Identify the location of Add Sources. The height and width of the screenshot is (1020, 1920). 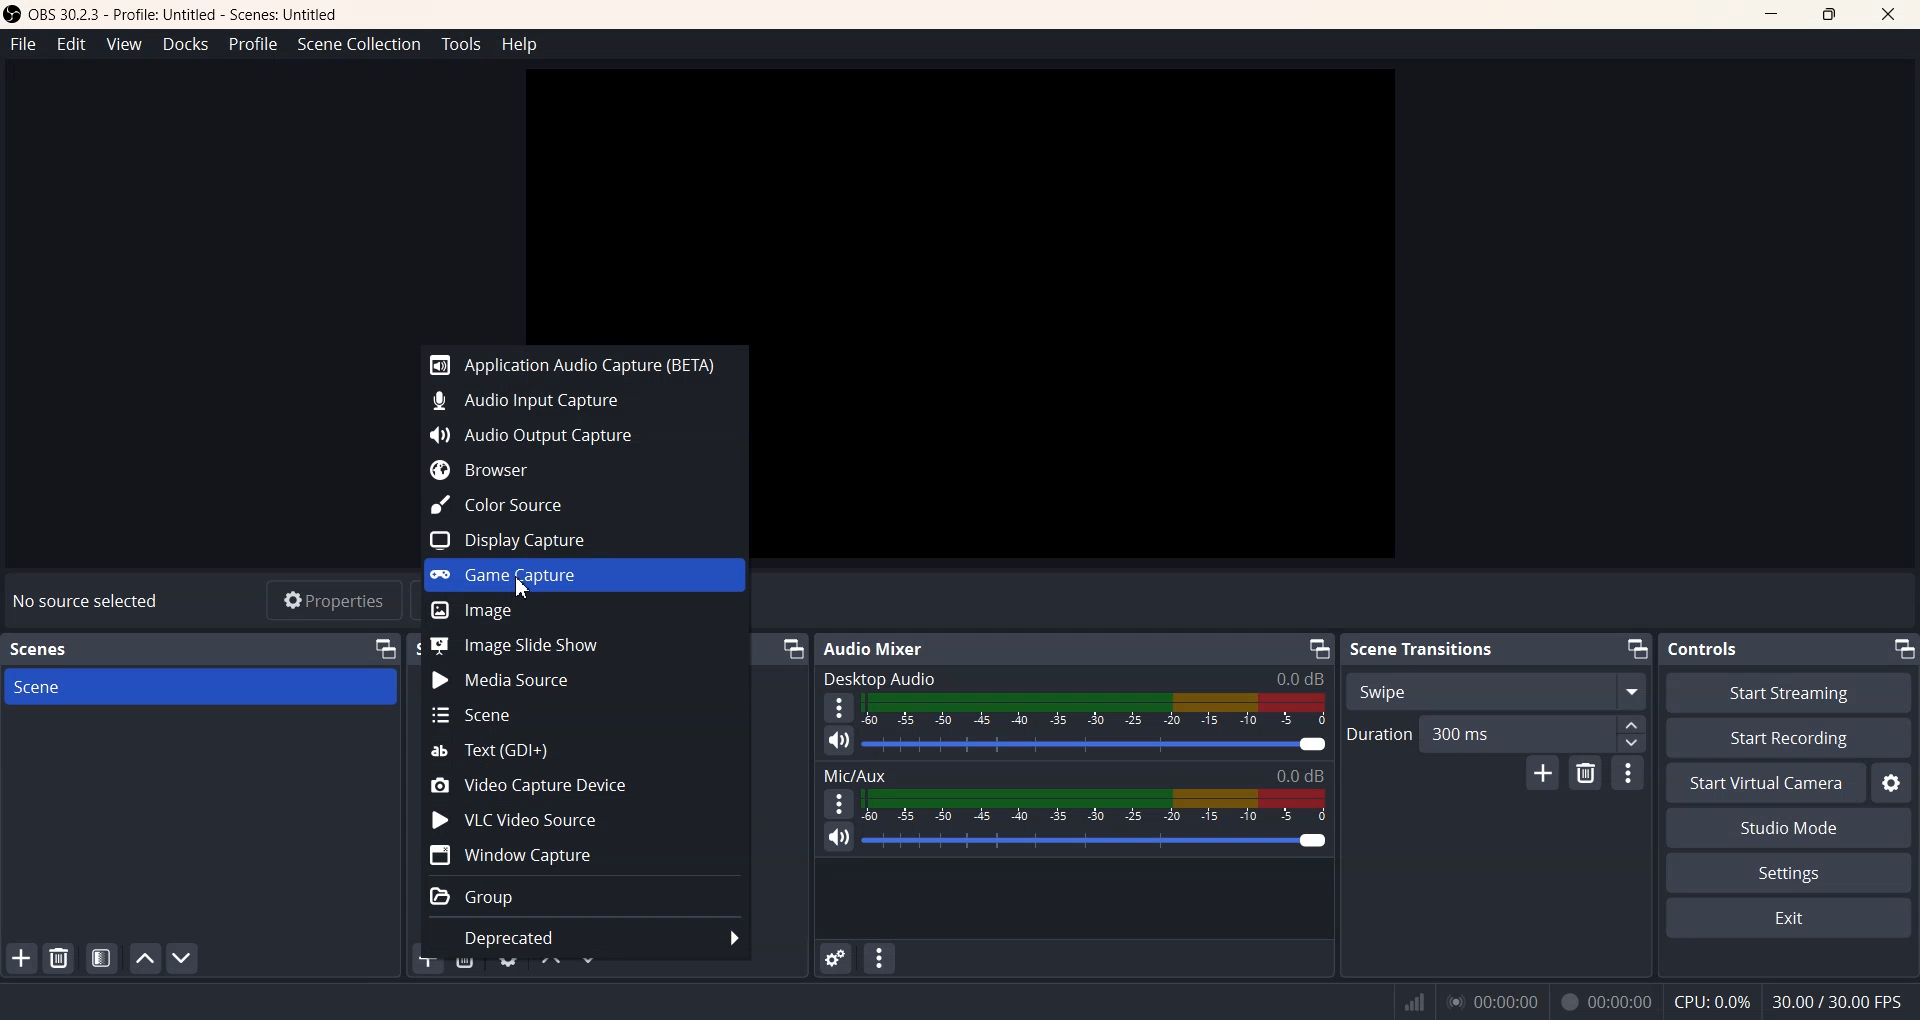
(427, 960).